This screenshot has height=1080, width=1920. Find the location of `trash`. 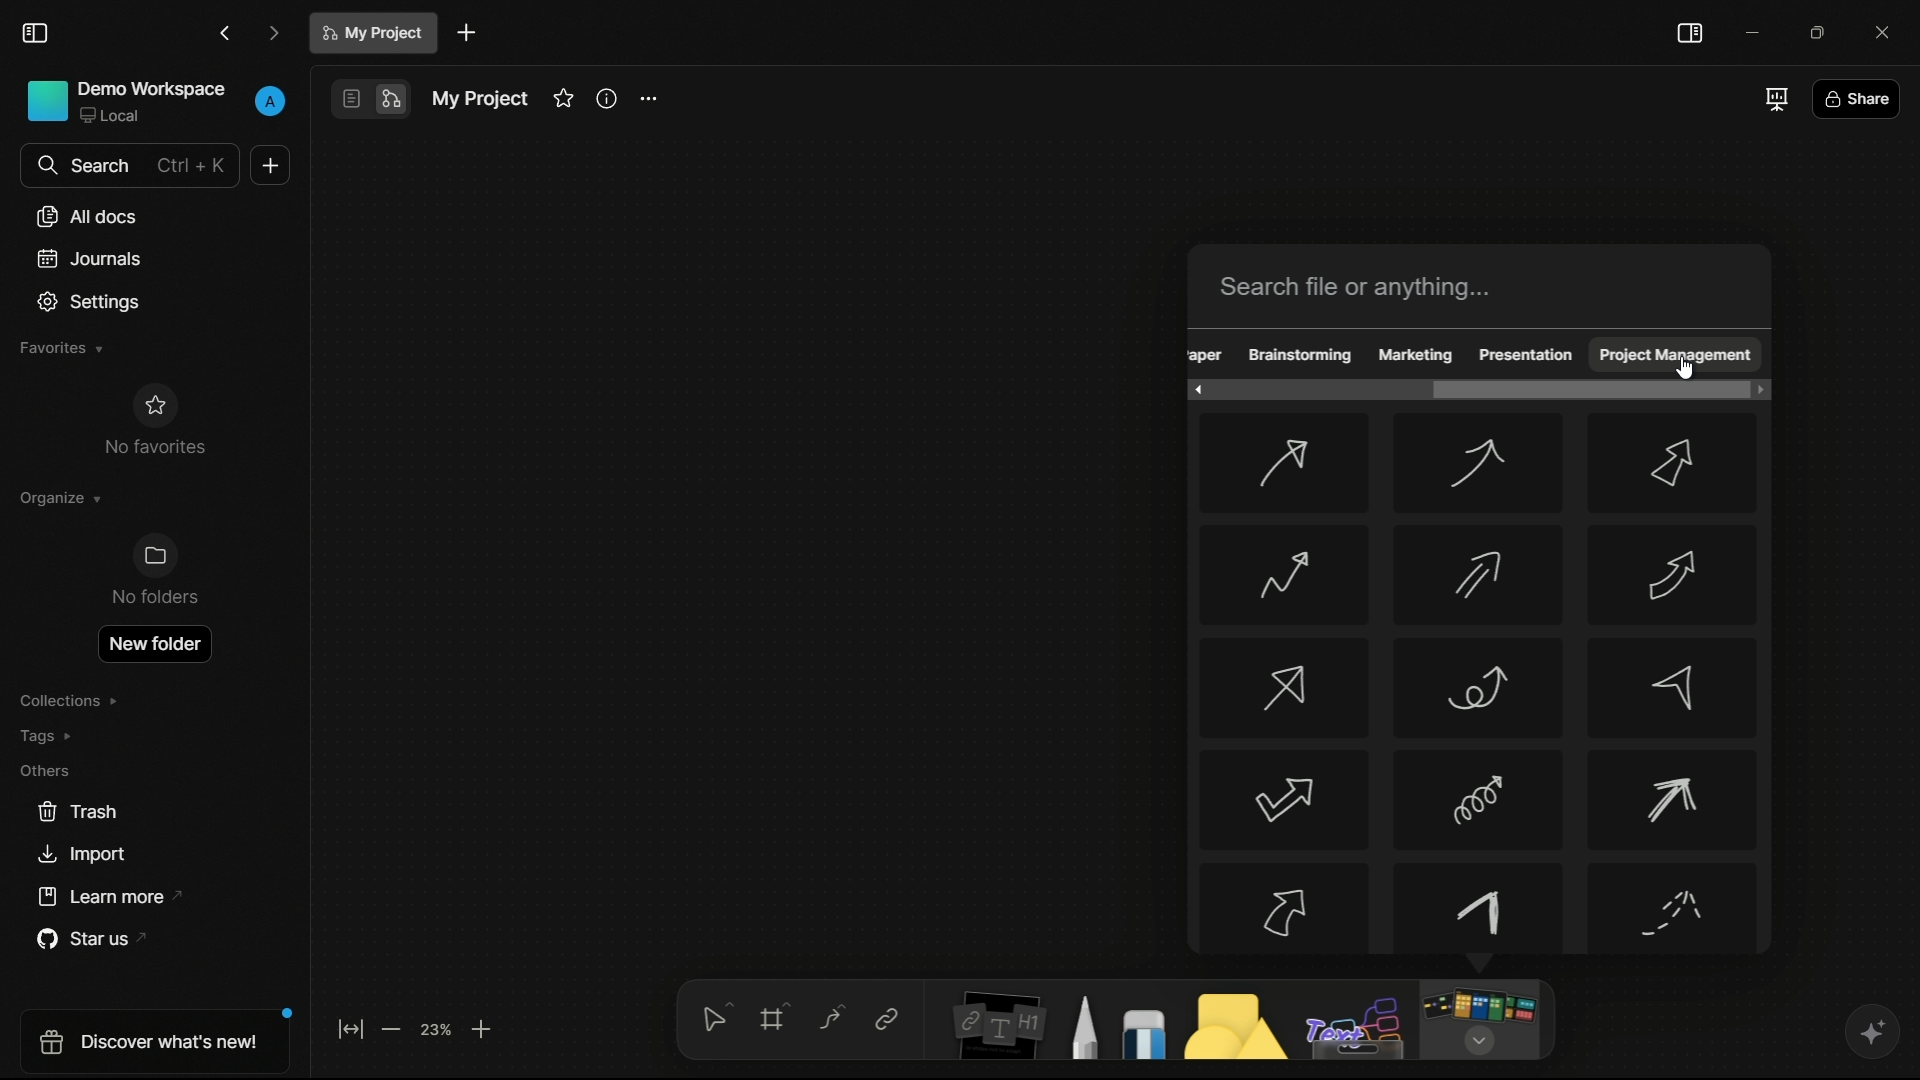

trash is located at coordinates (79, 812).